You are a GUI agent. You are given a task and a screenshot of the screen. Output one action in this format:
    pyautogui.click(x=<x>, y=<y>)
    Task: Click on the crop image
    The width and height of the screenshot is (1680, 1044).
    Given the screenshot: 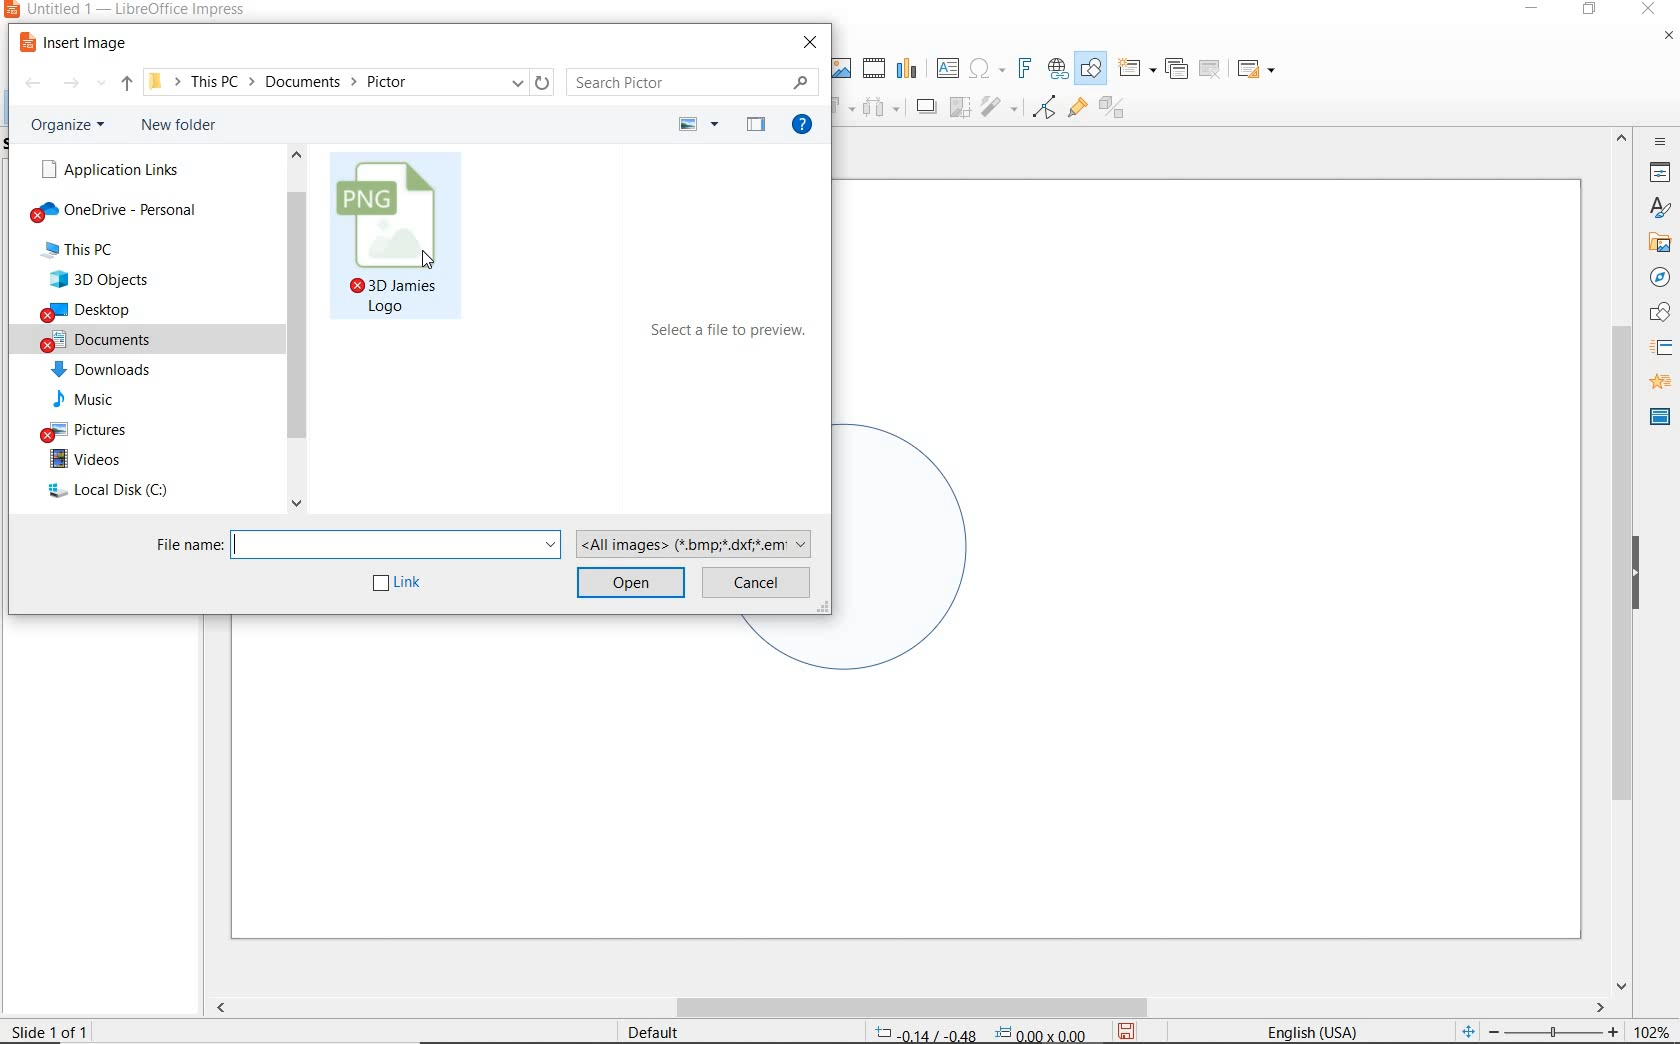 What is the action you would take?
    pyautogui.click(x=959, y=105)
    